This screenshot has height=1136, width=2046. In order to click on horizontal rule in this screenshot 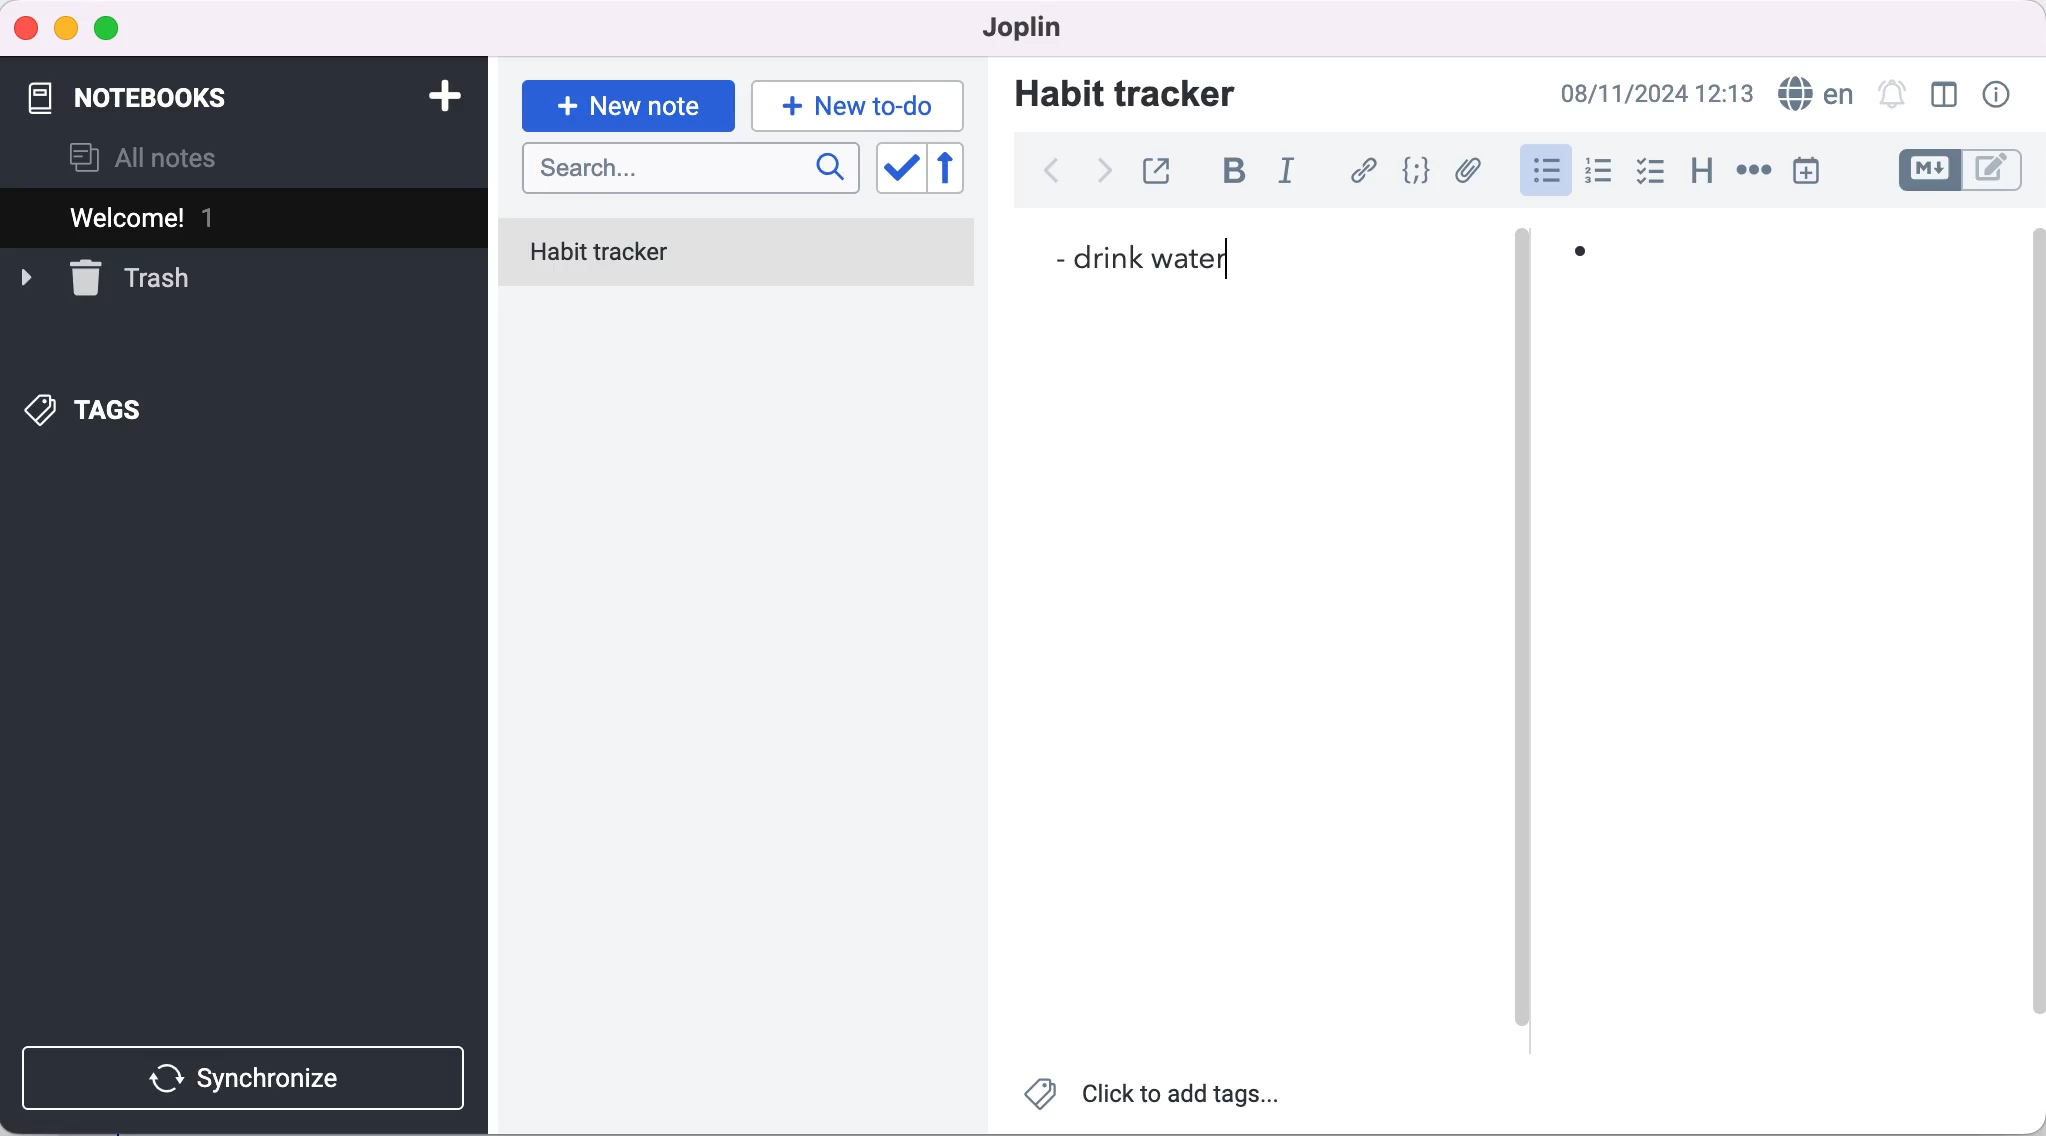, I will do `click(1753, 172)`.